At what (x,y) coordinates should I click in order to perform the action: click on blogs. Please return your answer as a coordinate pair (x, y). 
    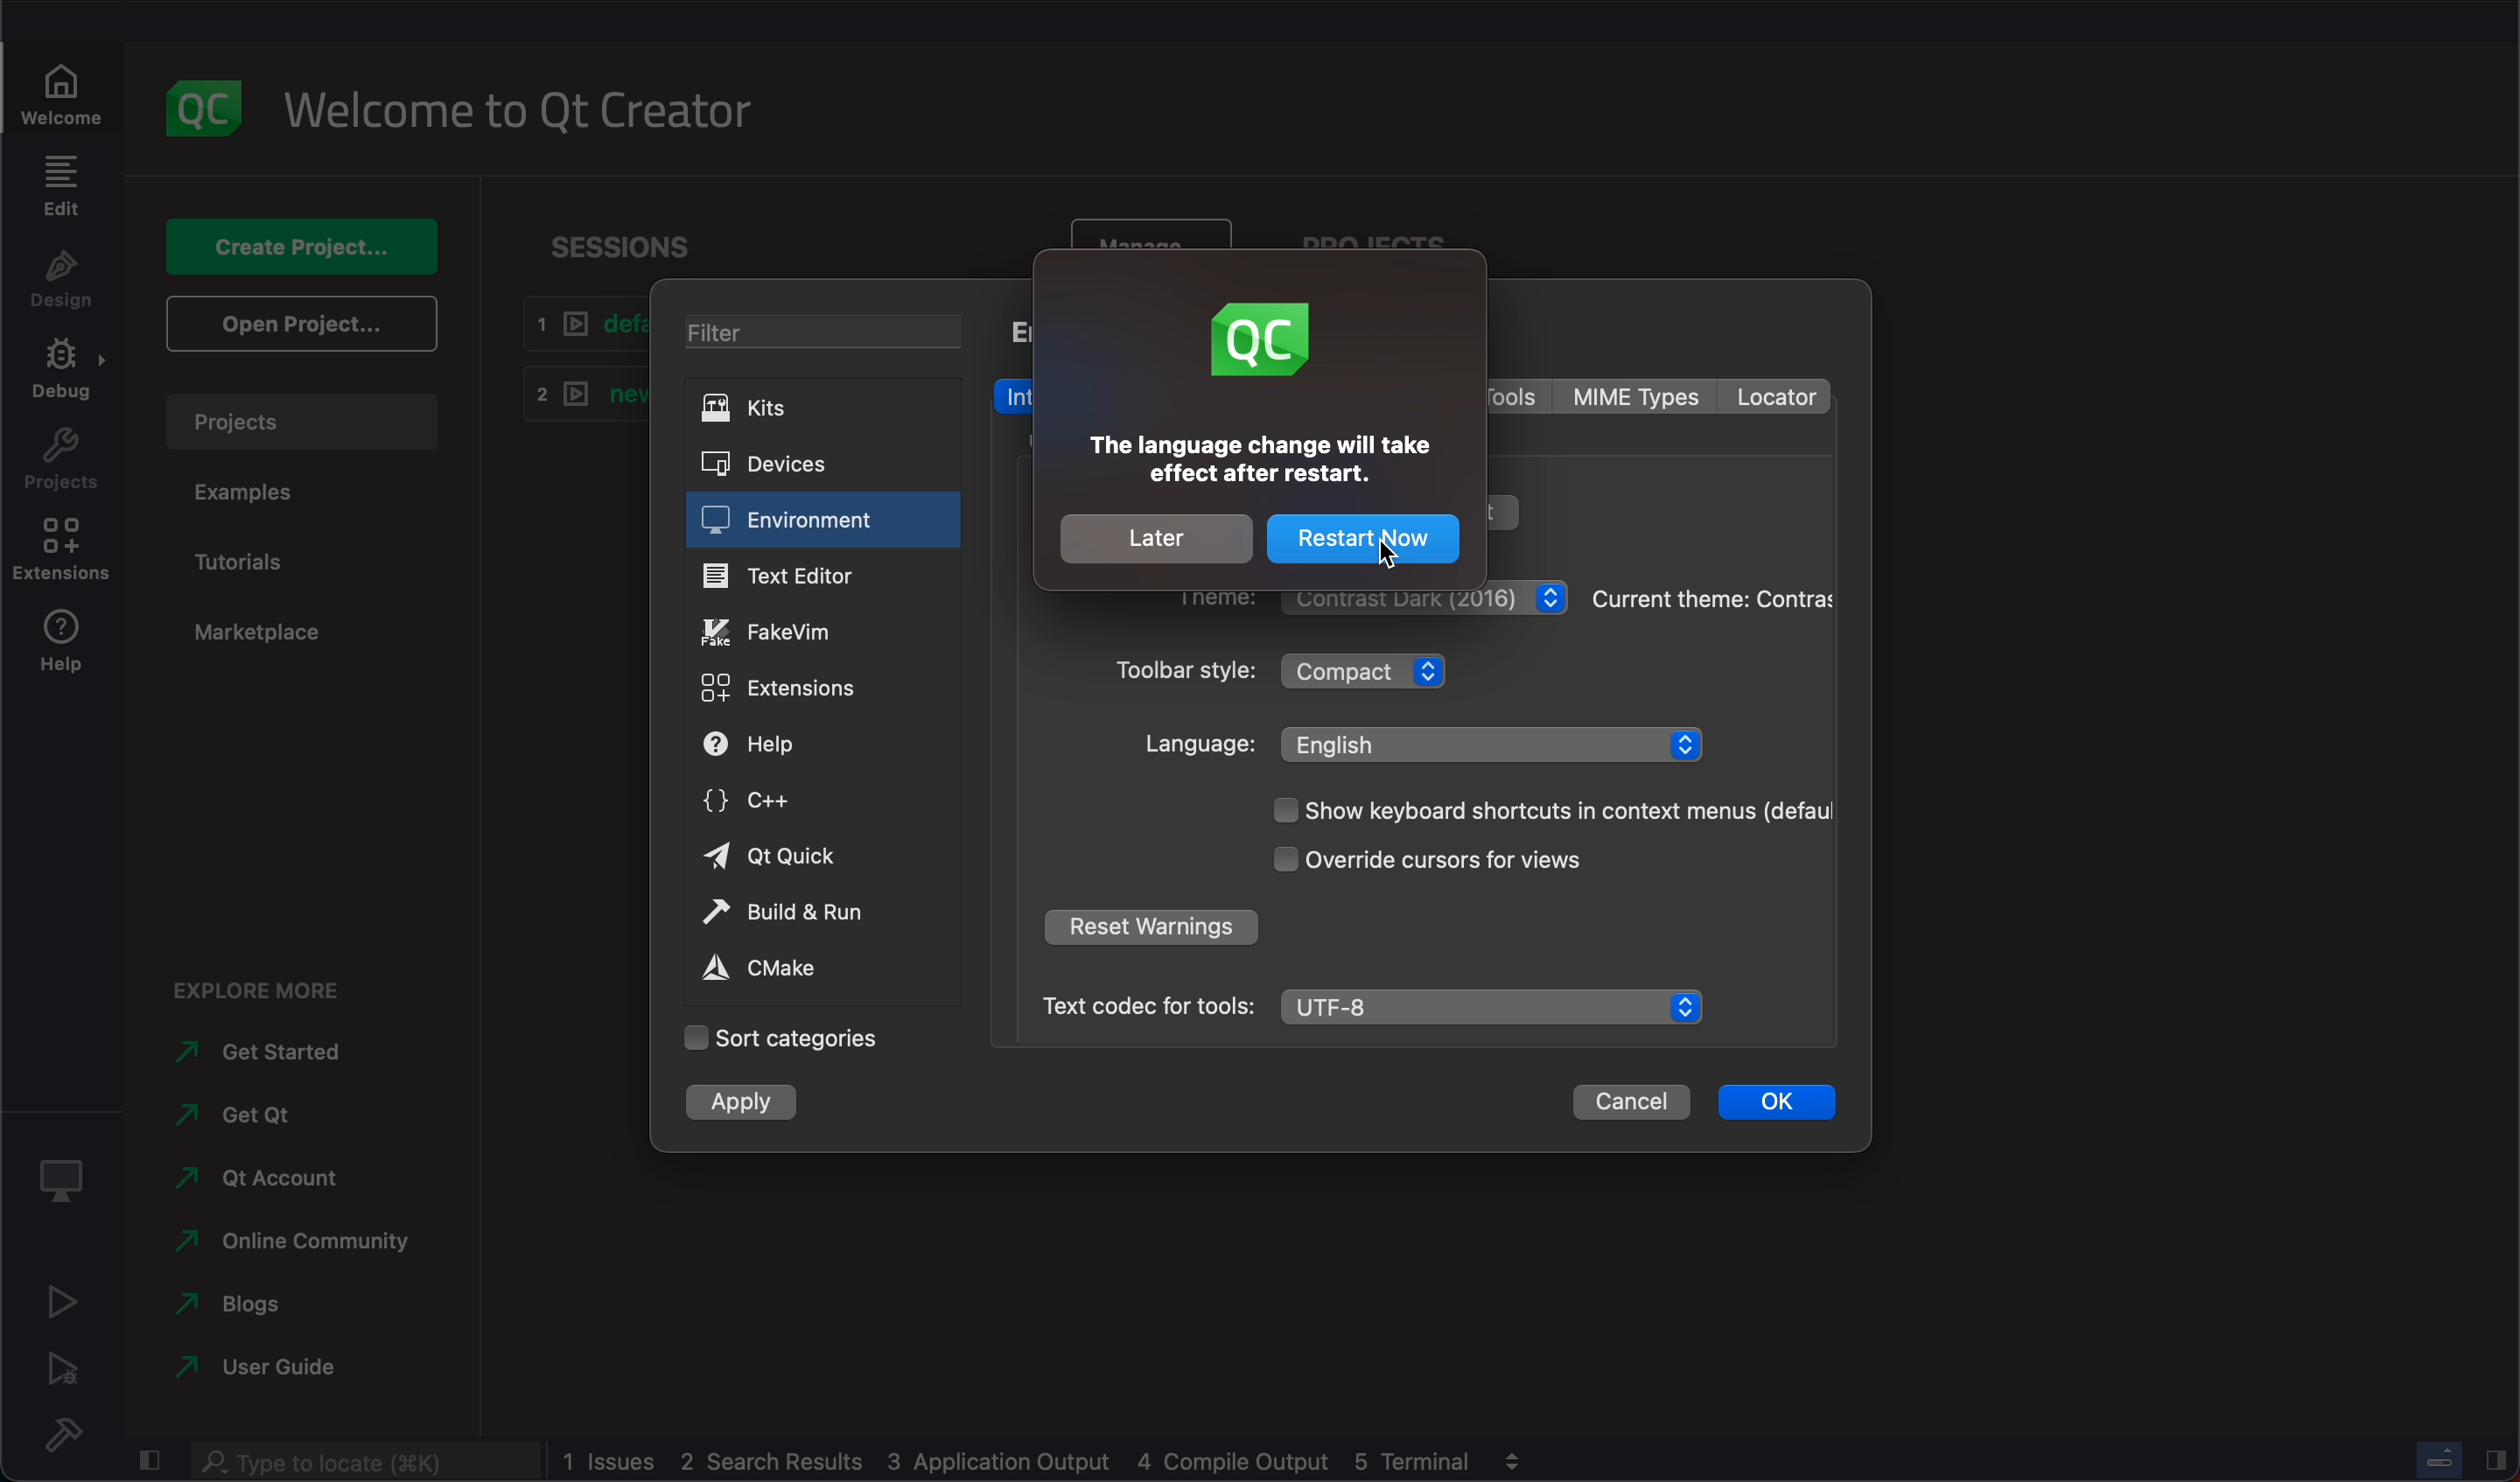
    Looking at the image, I should click on (260, 1304).